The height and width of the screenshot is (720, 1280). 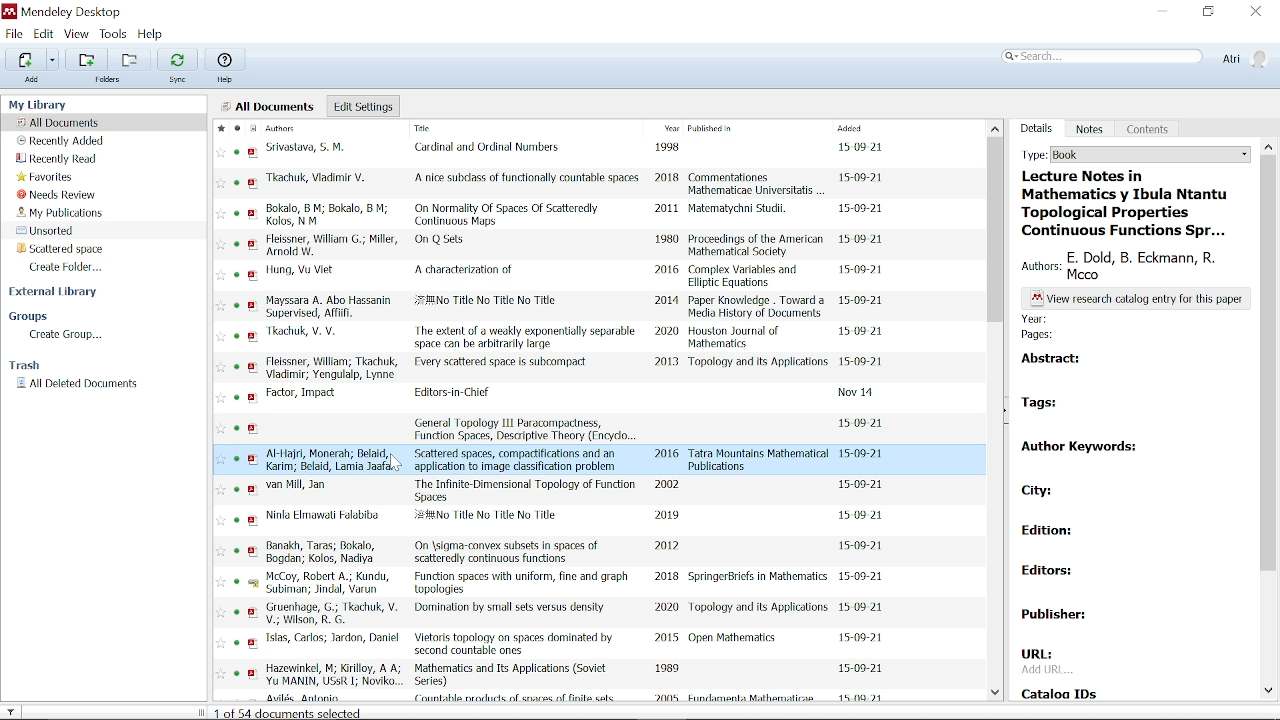 I want to click on Open Mathematics, so click(x=736, y=639).